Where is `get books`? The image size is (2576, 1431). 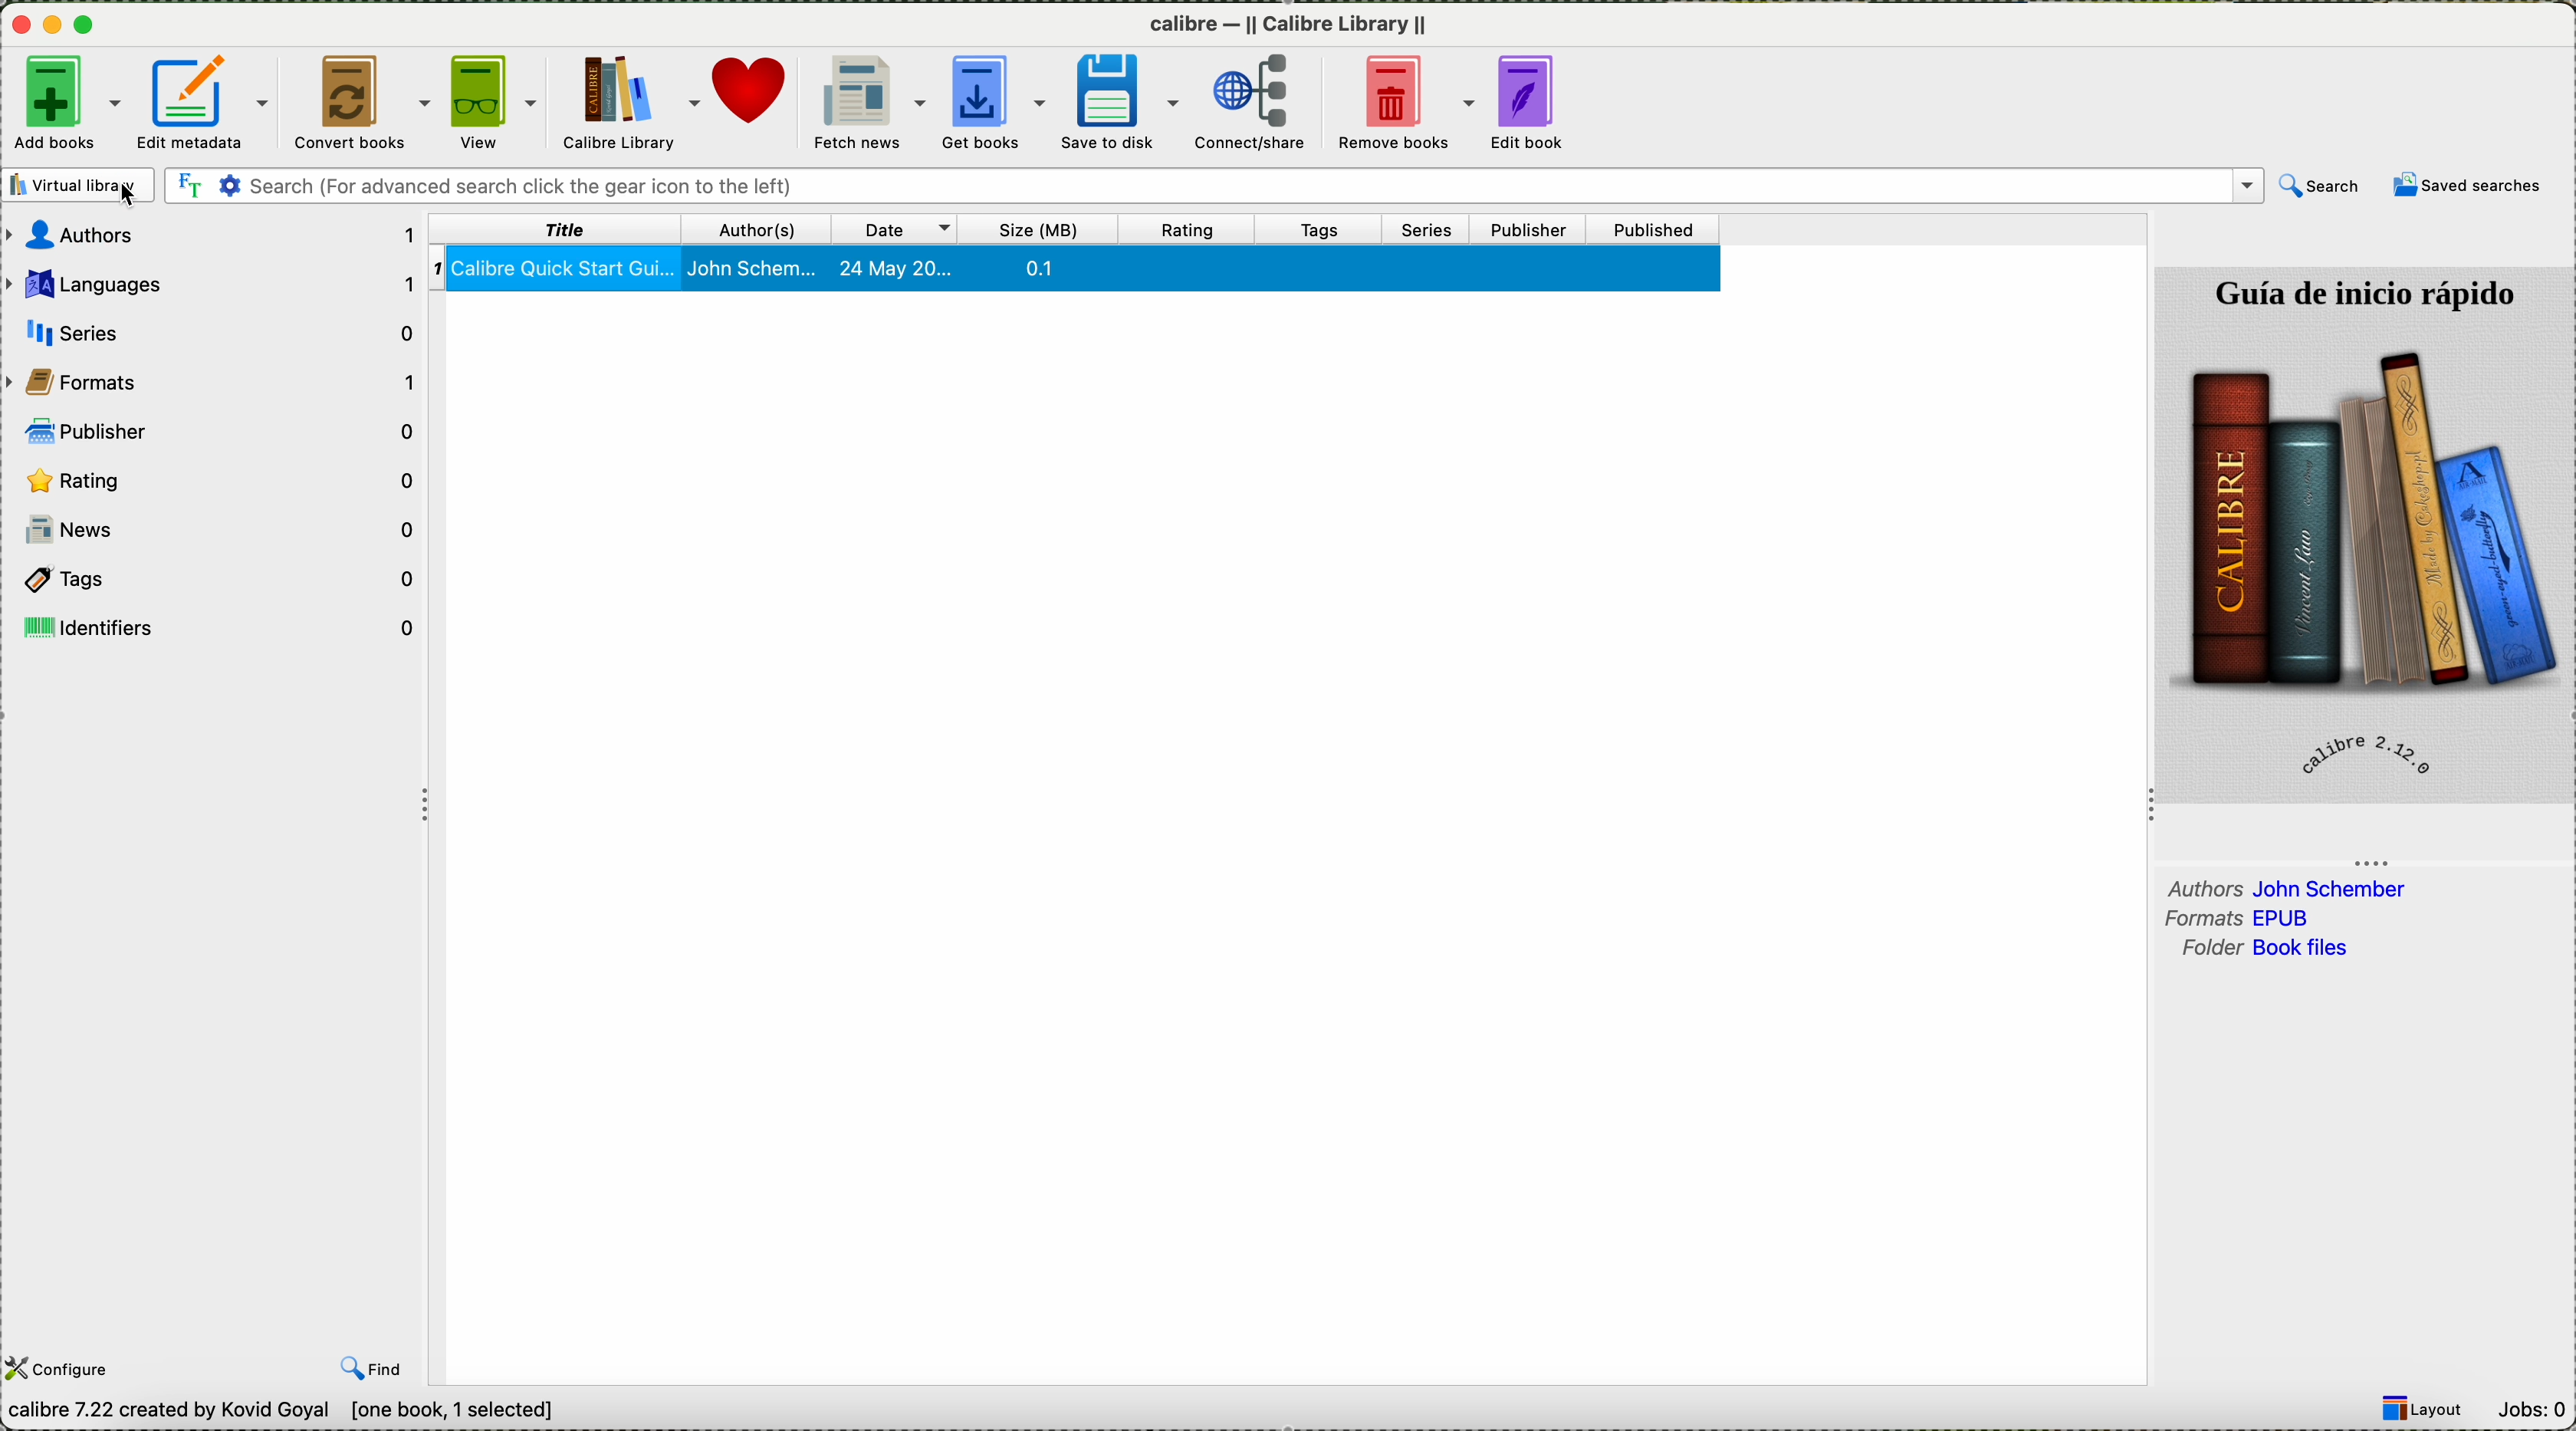 get books is located at coordinates (996, 105).